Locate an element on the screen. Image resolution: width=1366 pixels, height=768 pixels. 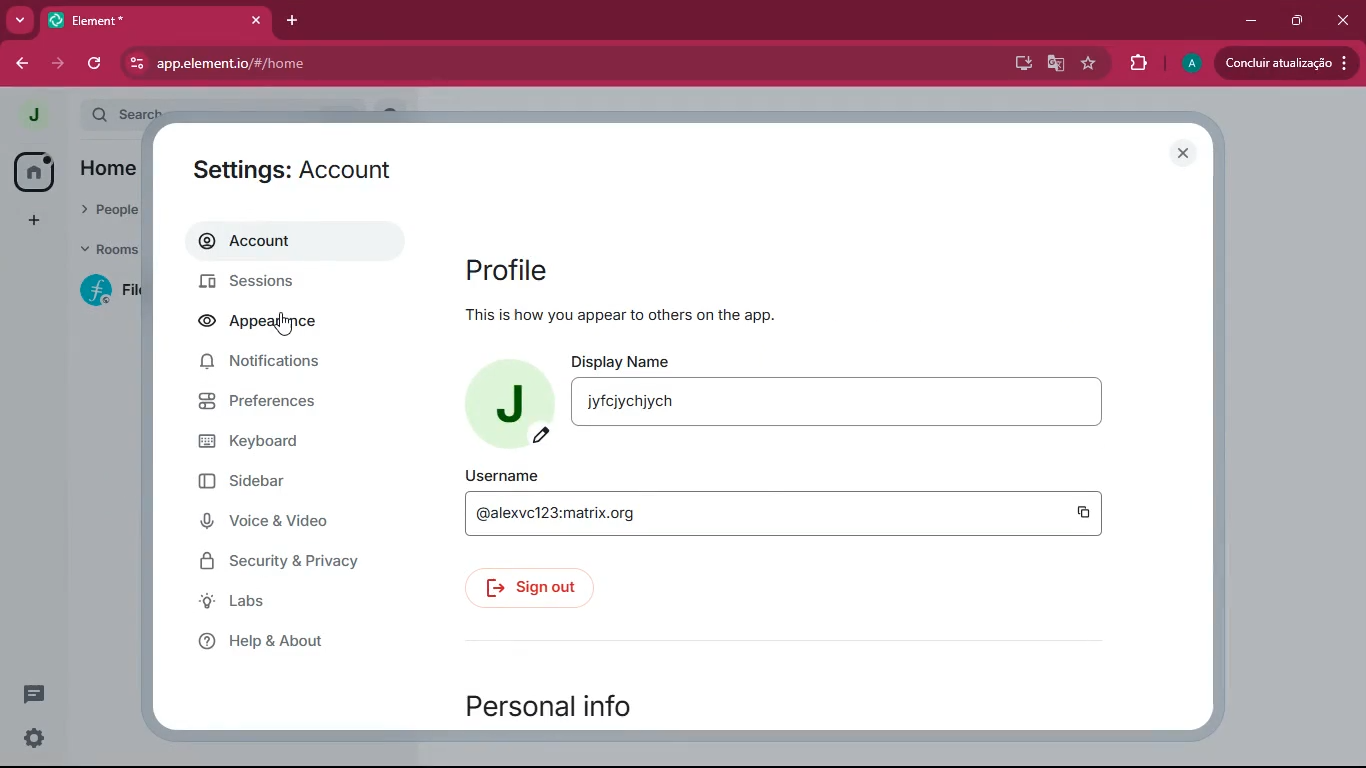
profile is located at coordinates (1188, 65).